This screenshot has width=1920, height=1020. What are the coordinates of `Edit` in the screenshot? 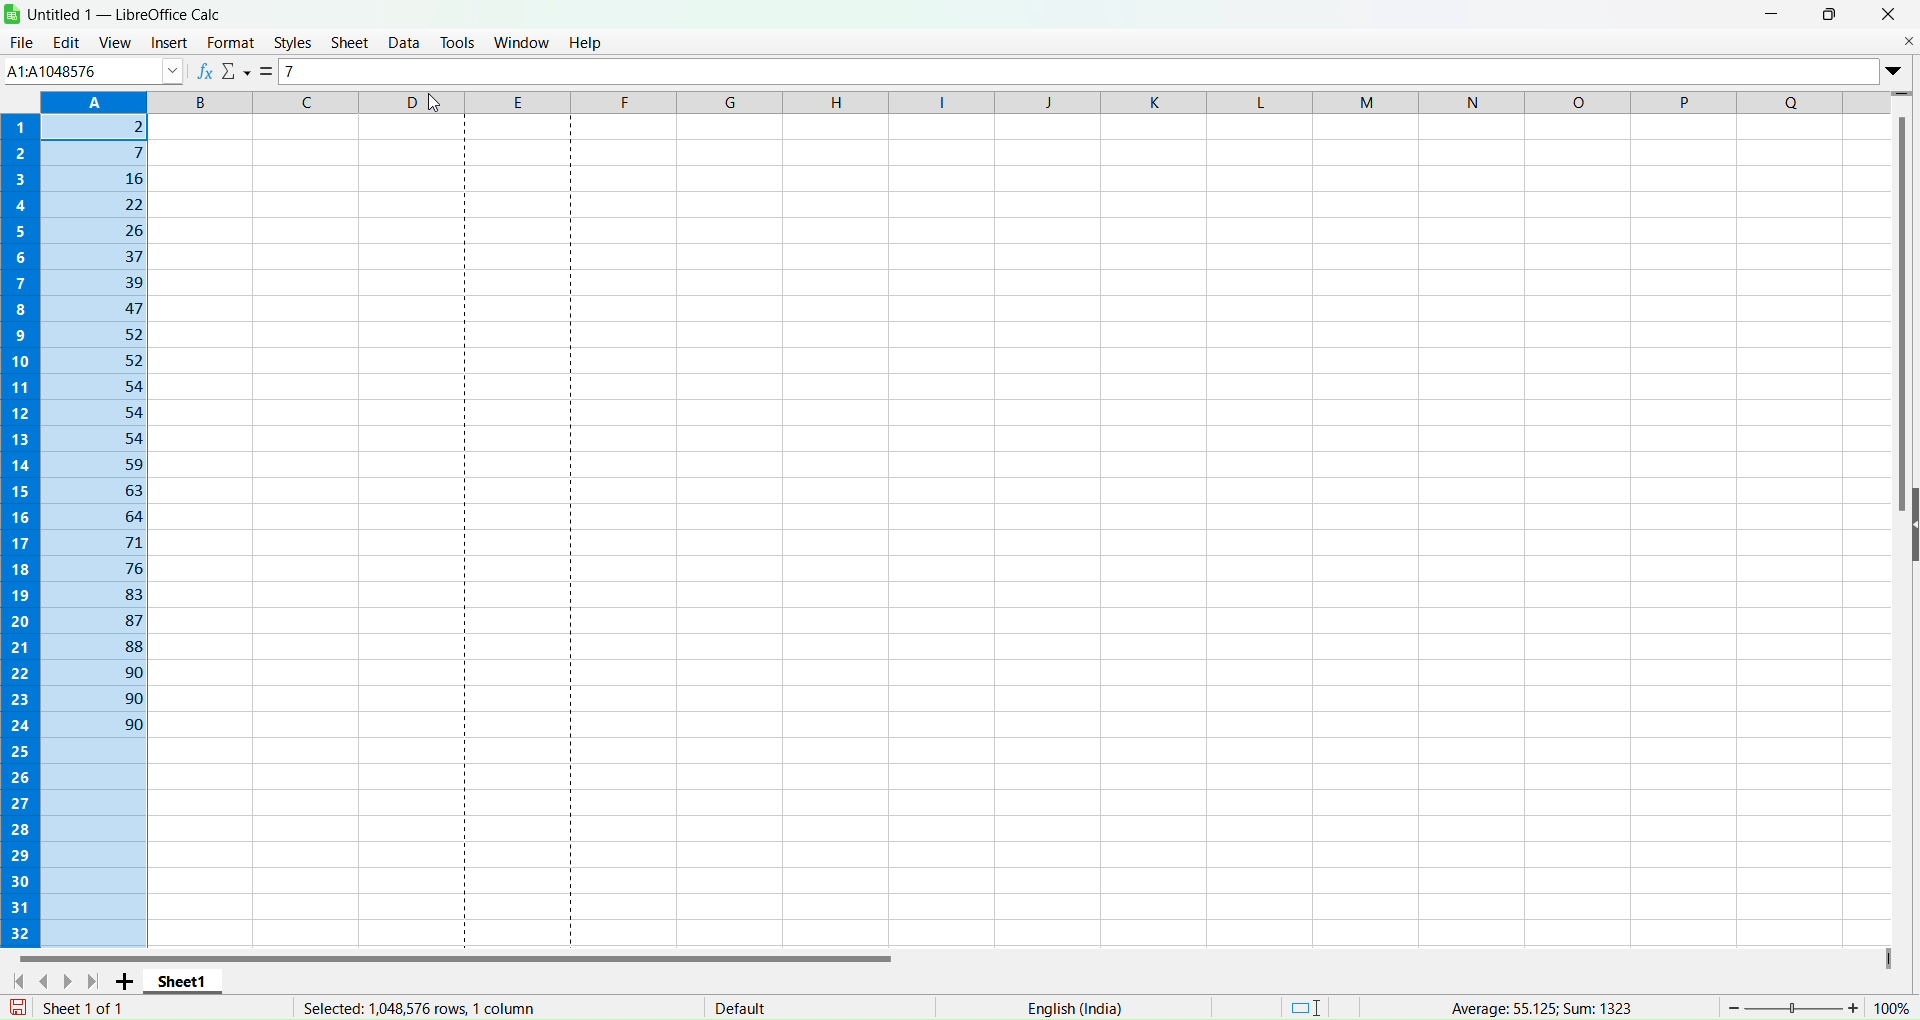 It's located at (65, 42).